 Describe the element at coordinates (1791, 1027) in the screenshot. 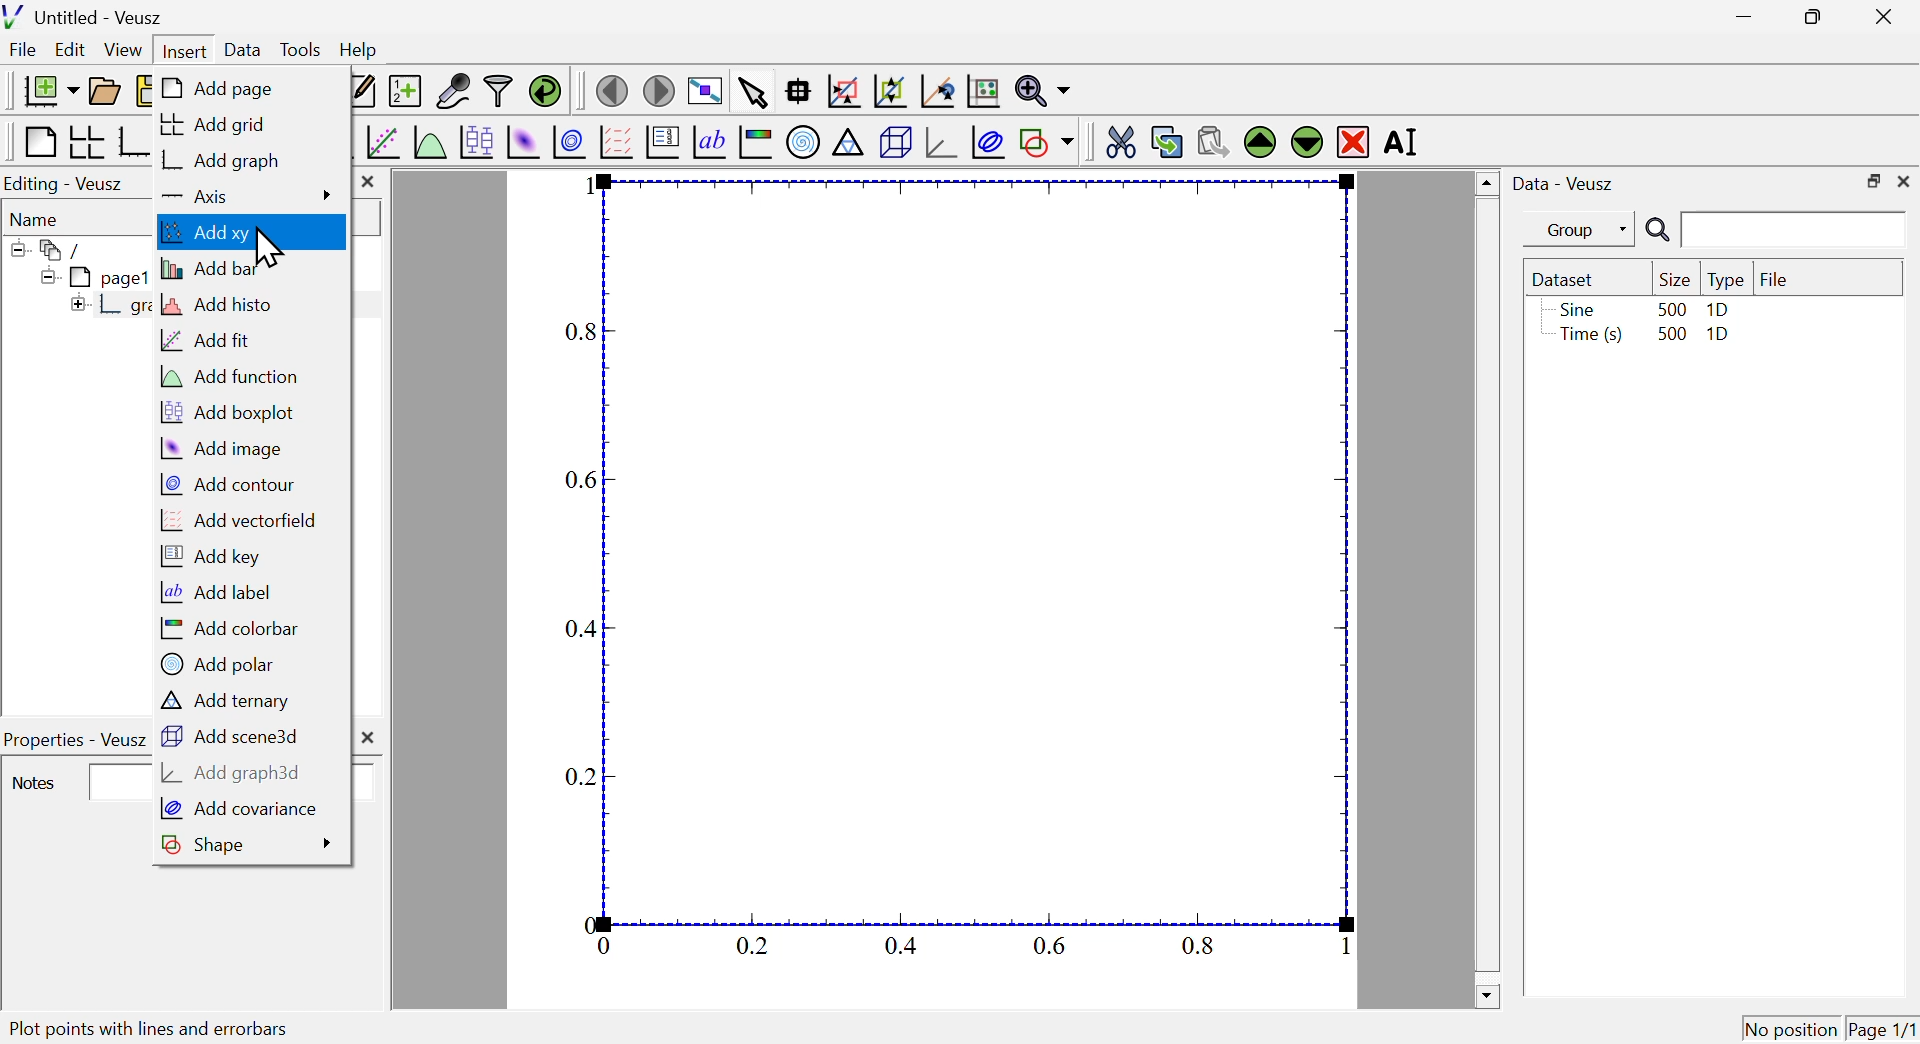

I see `no position` at that location.